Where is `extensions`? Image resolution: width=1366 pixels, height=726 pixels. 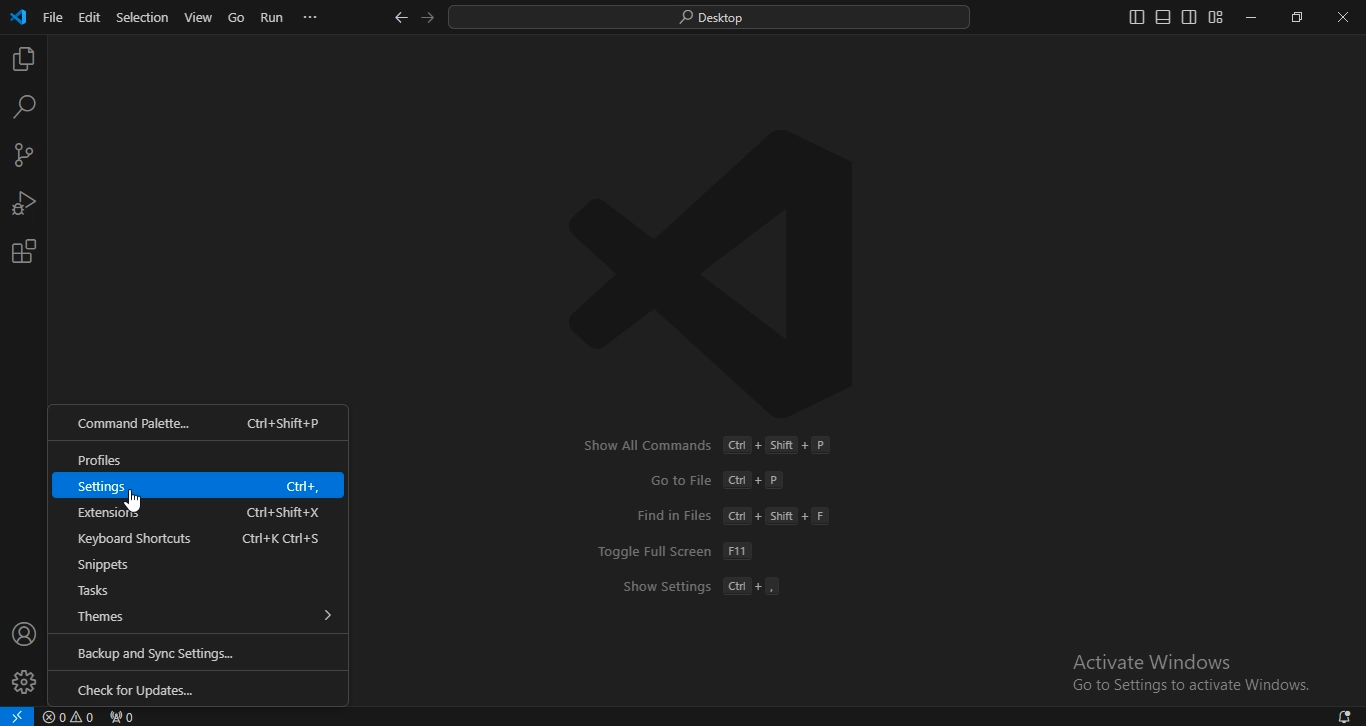 extensions is located at coordinates (26, 252).